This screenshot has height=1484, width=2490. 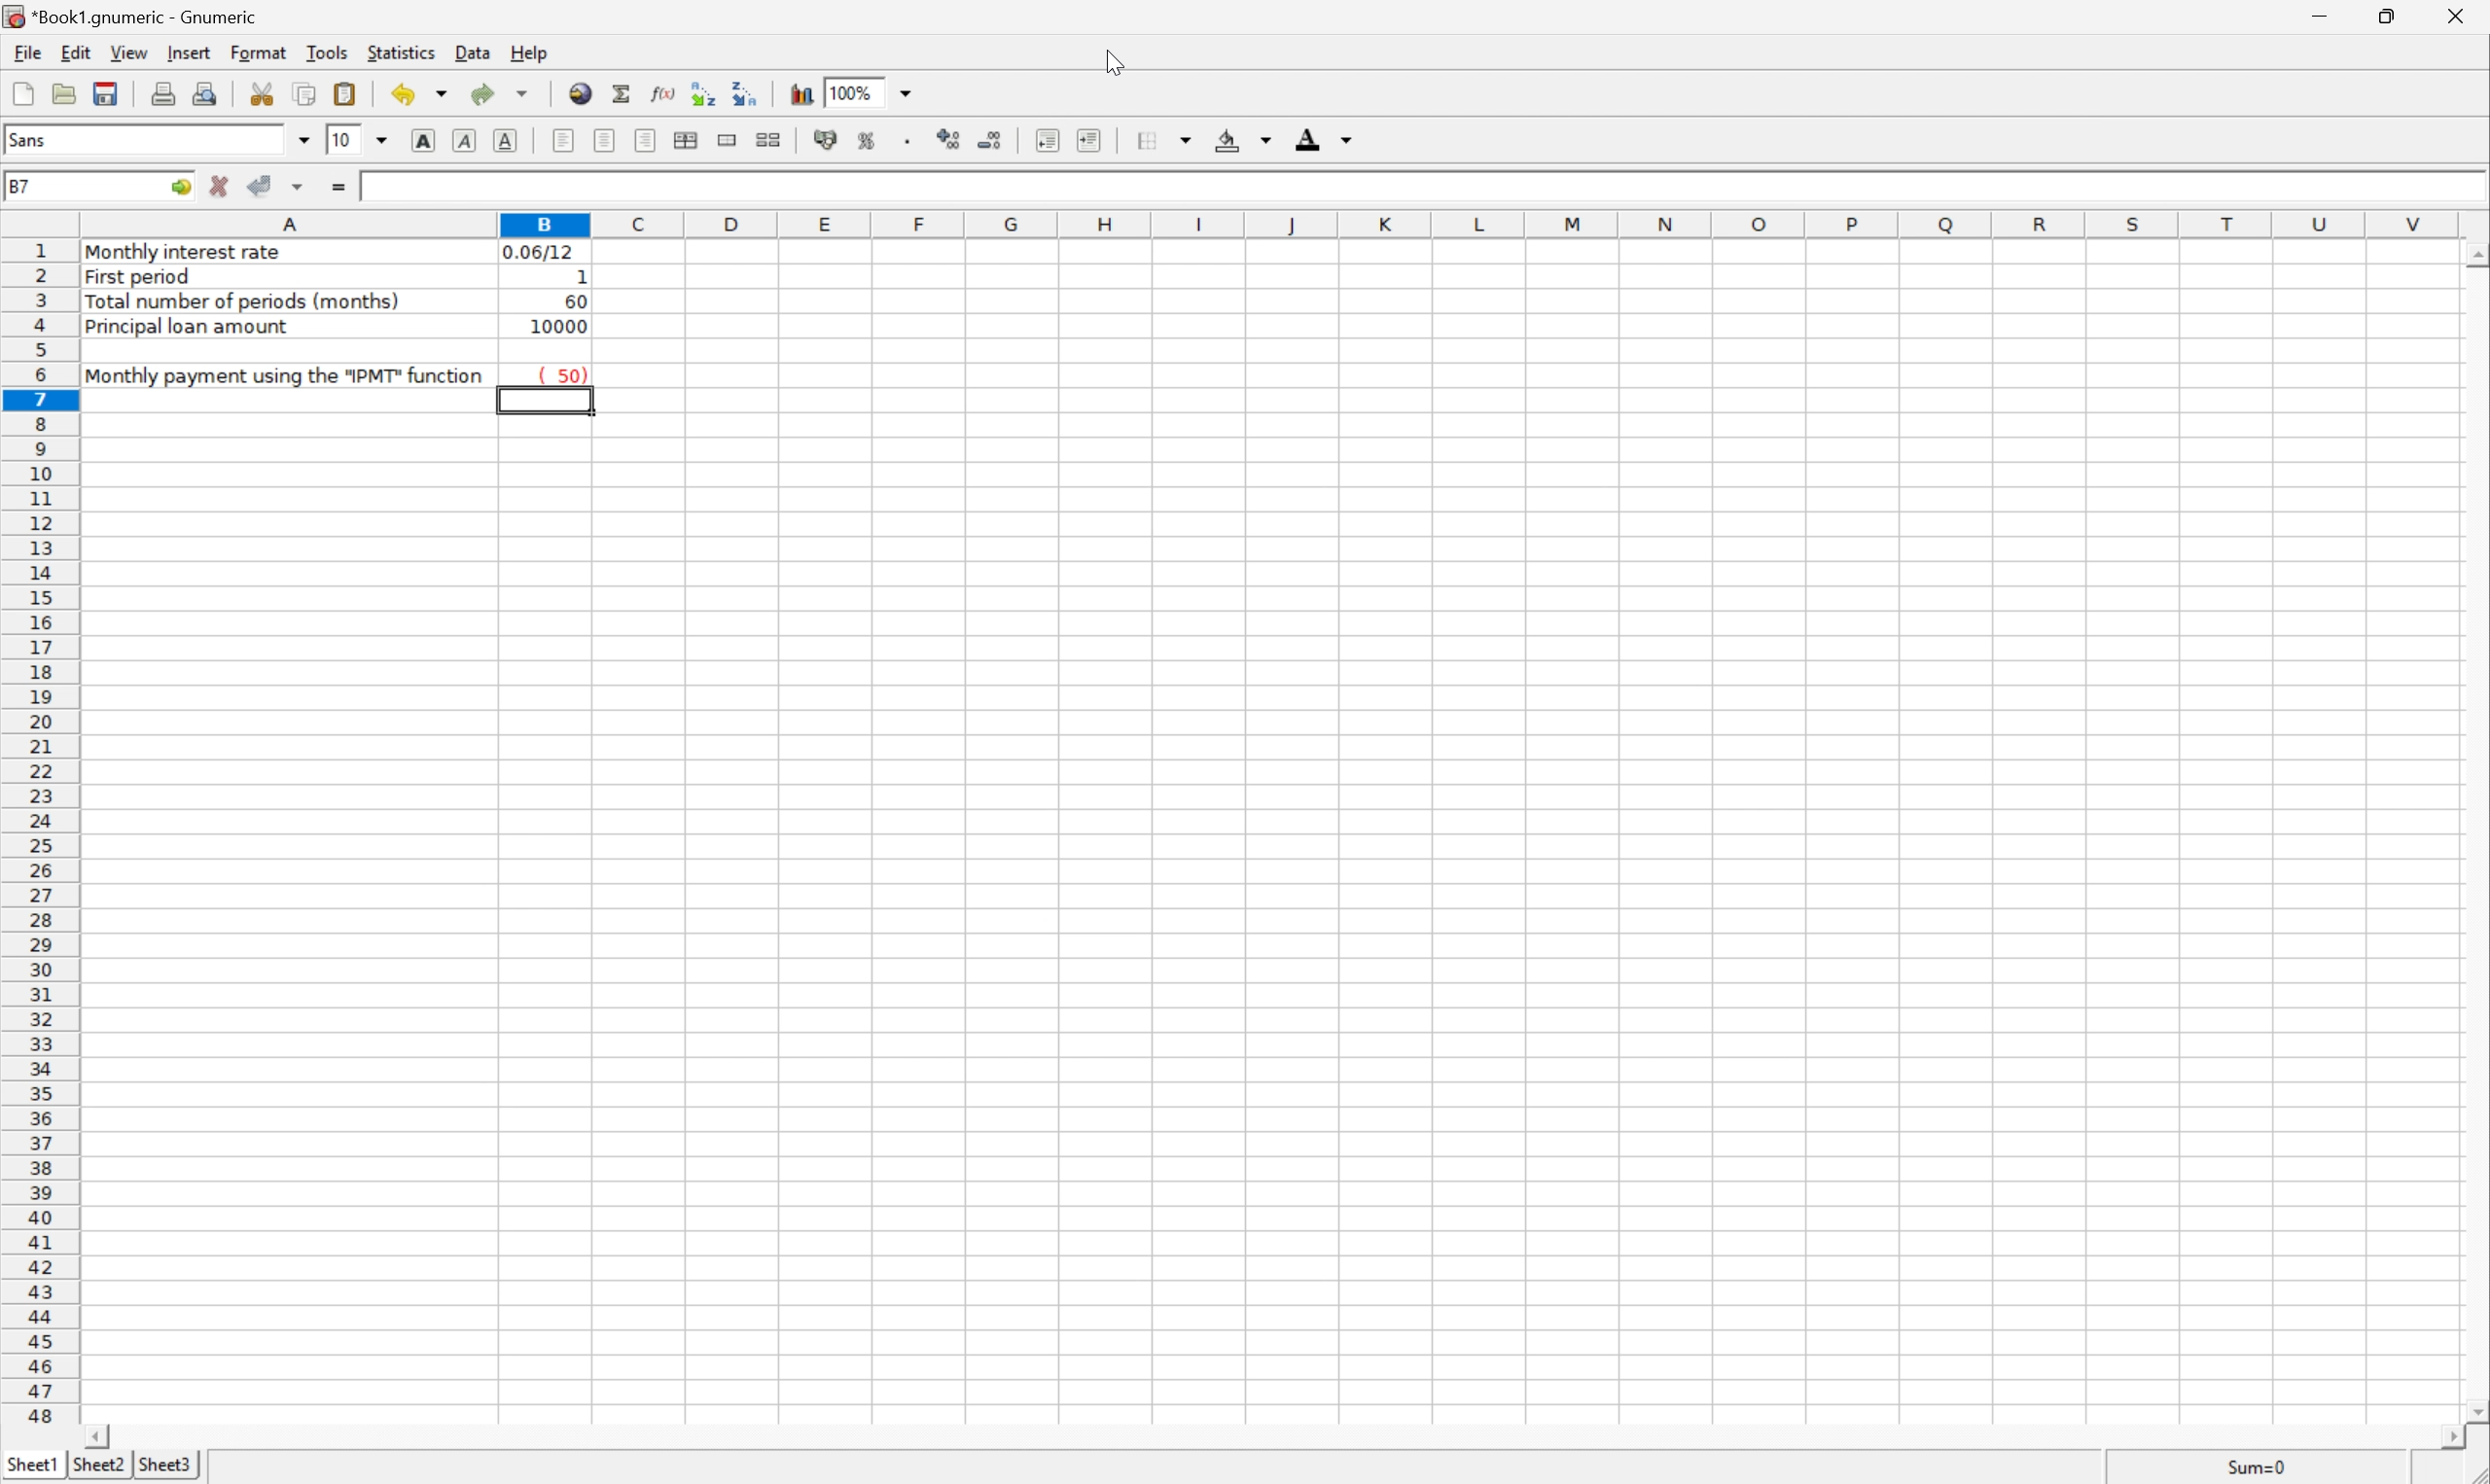 What do you see at coordinates (167, 91) in the screenshot?
I see `Print current file` at bounding box center [167, 91].